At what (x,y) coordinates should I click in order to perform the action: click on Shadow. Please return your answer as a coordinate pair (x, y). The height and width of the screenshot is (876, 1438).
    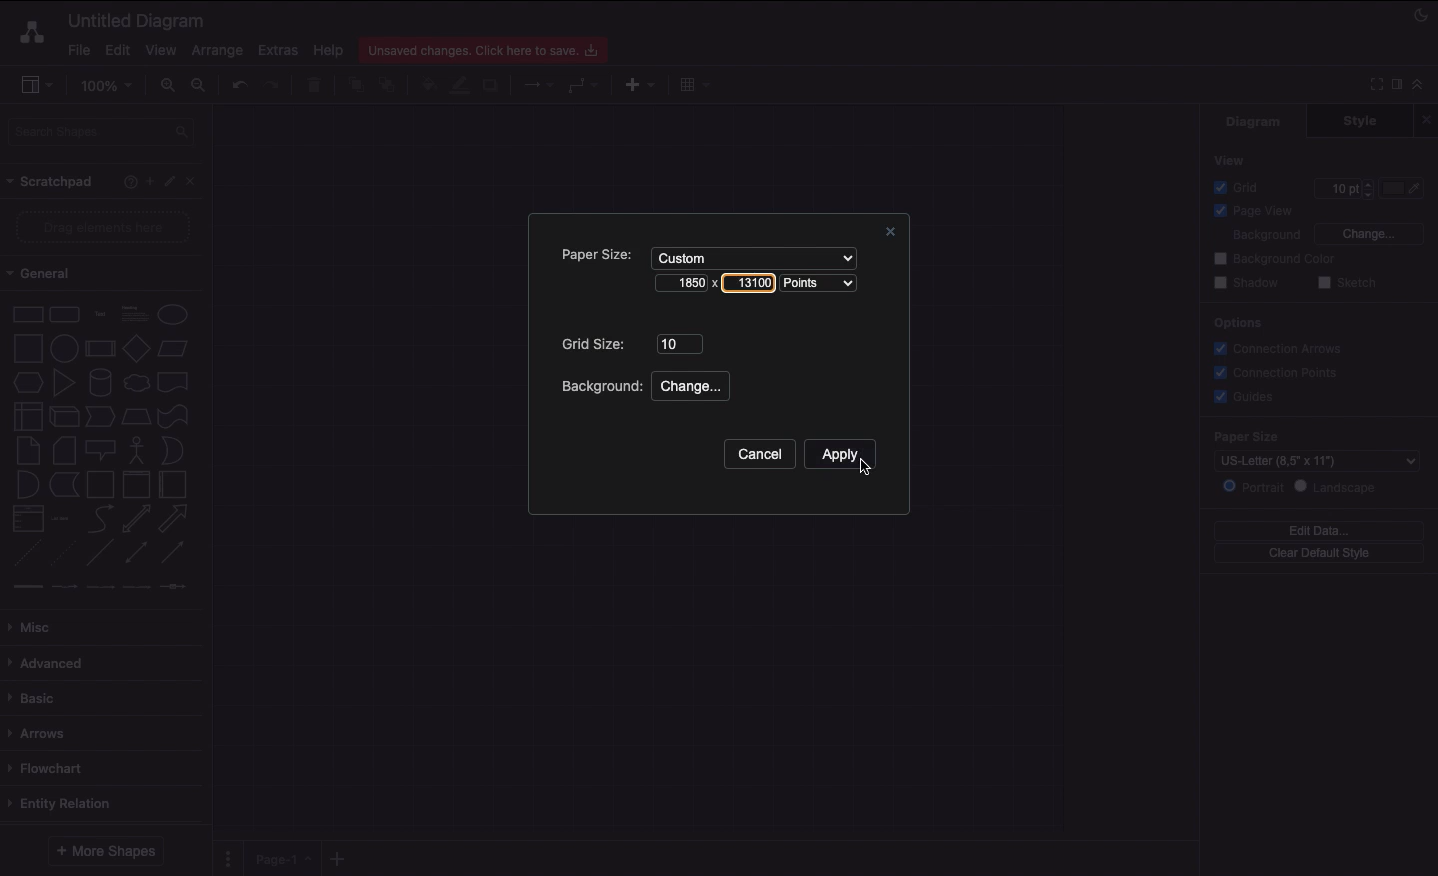
    Looking at the image, I should click on (1246, 282).